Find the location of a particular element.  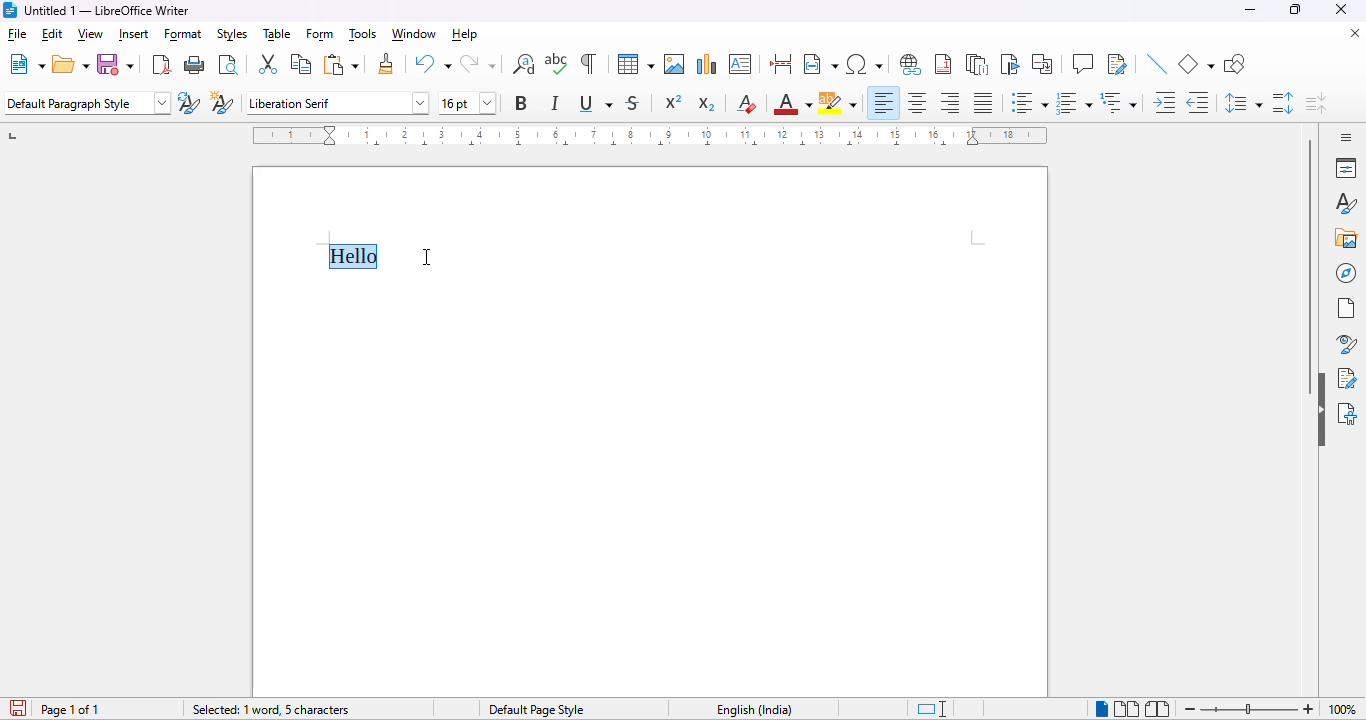

paste is located at coordinates (342, 64).